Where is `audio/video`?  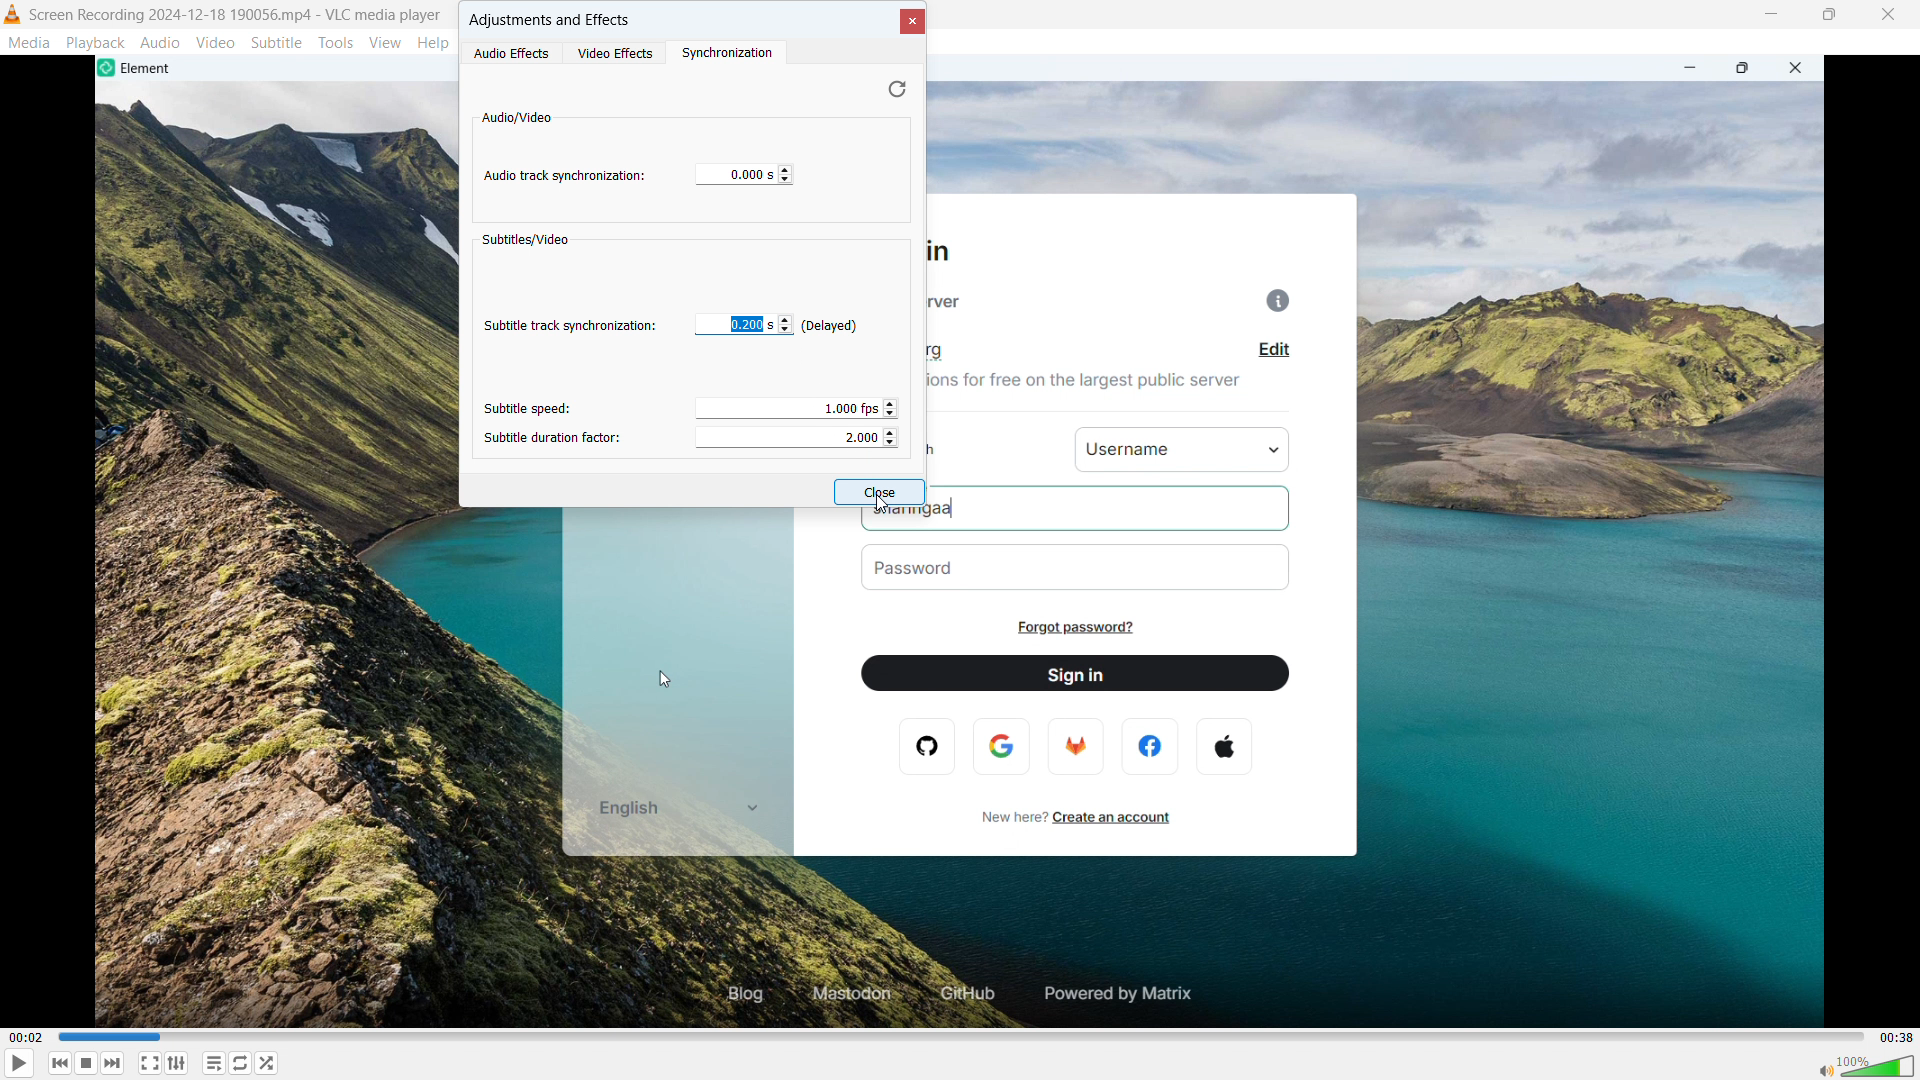
audio/video is located at coordinates (518, 117).